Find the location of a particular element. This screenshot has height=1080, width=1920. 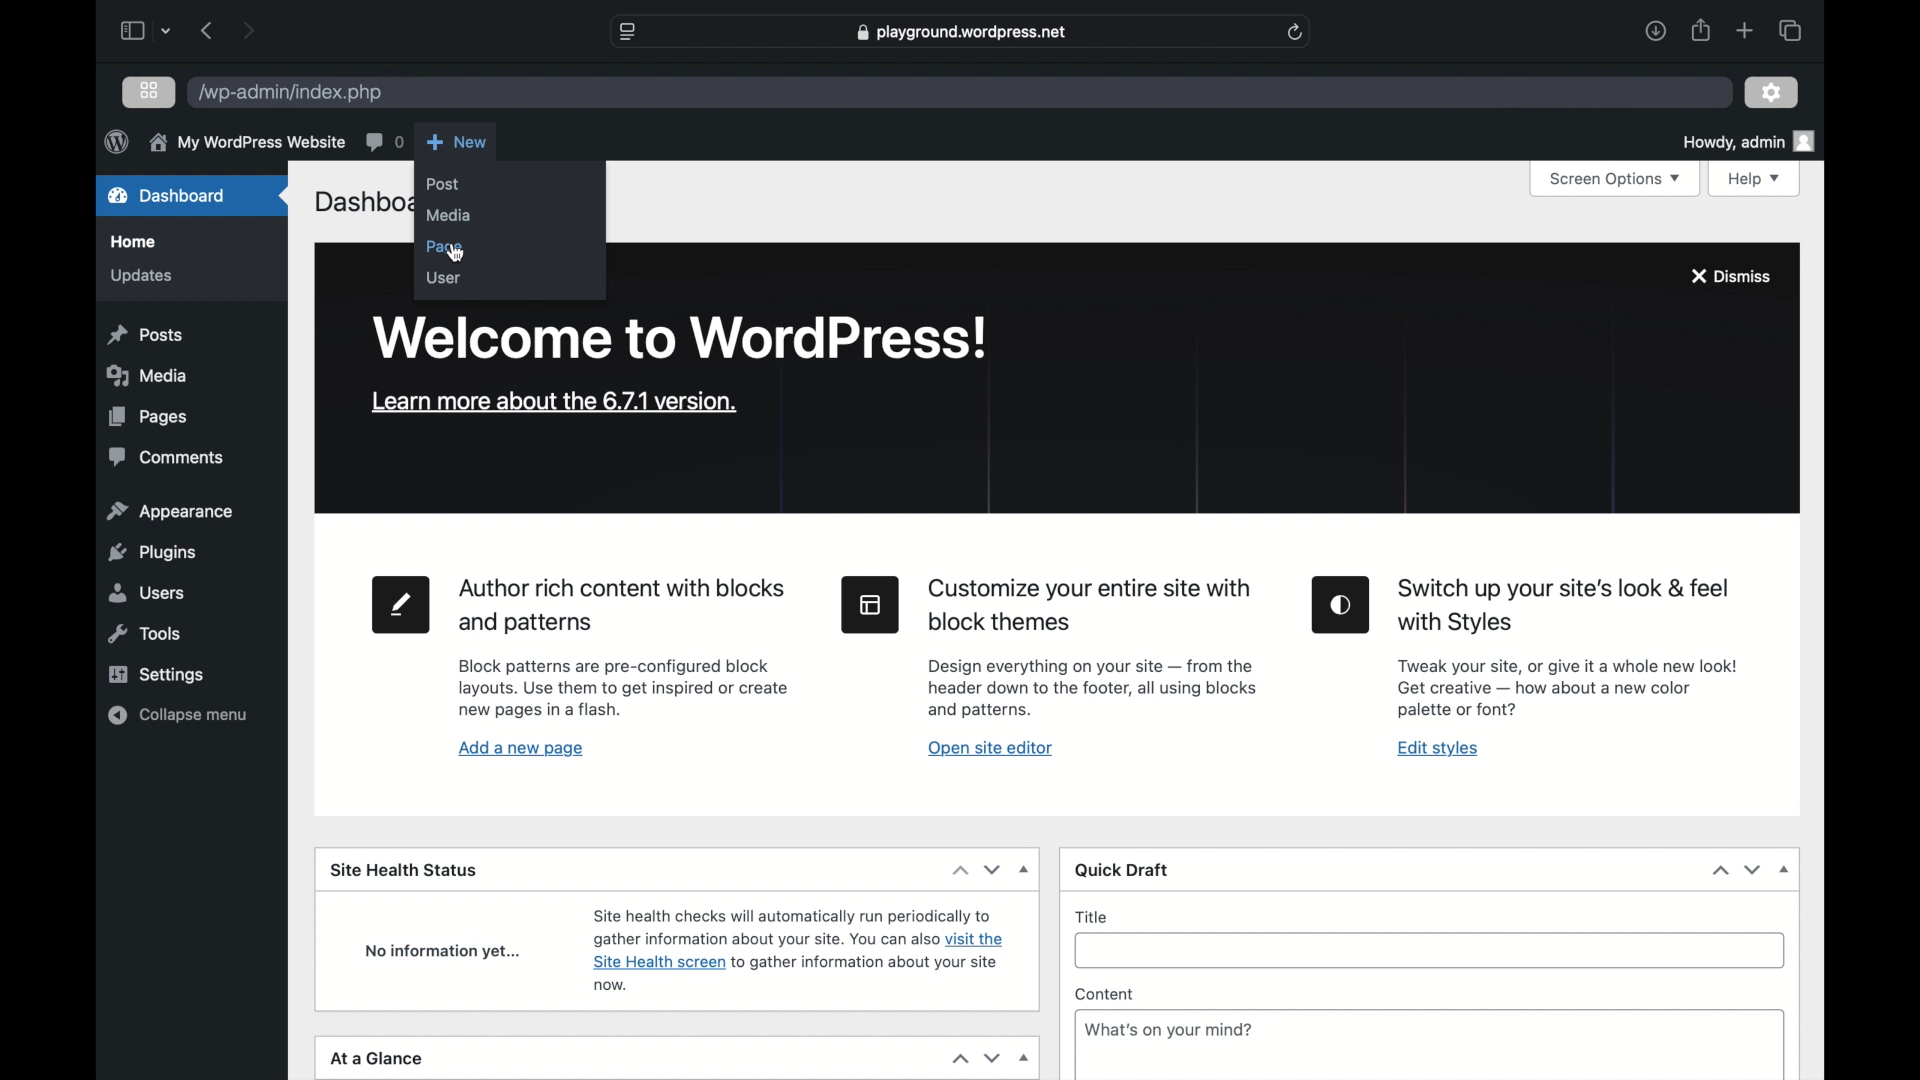

comments is located at coordinates (384, 141).